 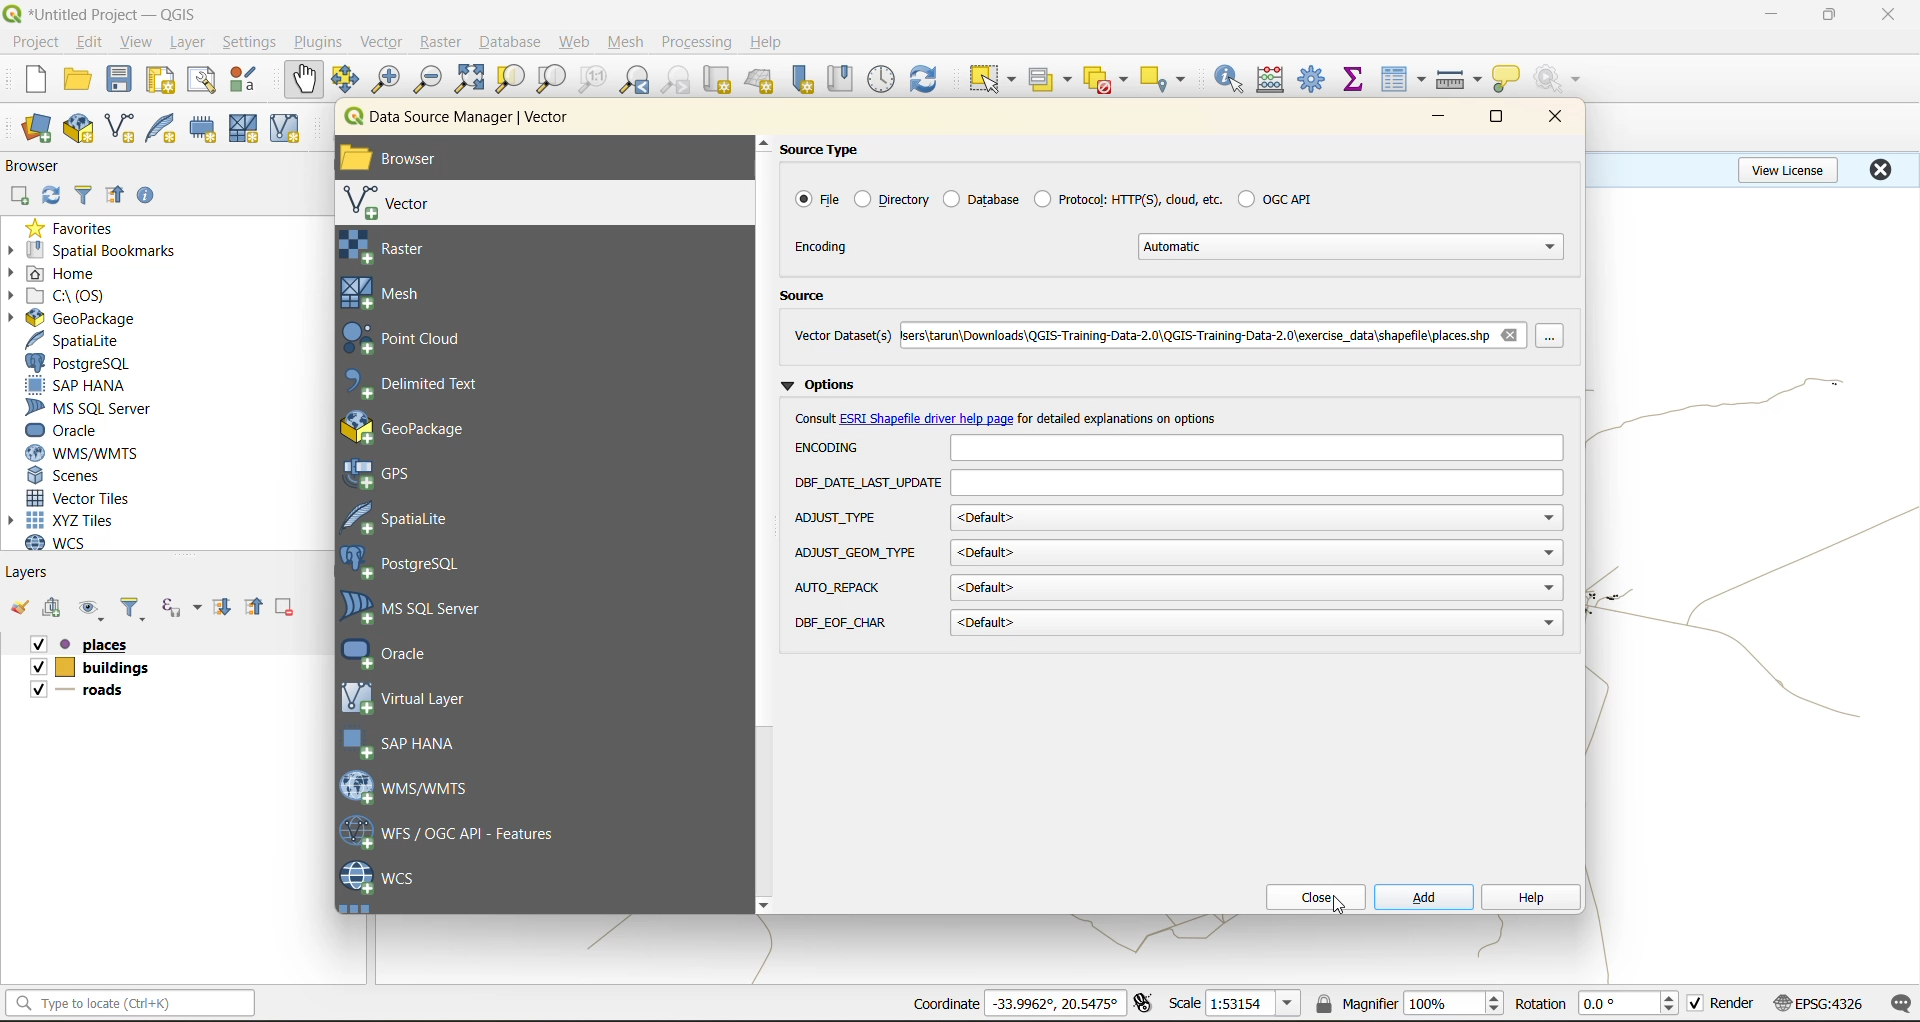 I want to click on wms/wmts, so click(x=90, y=453).